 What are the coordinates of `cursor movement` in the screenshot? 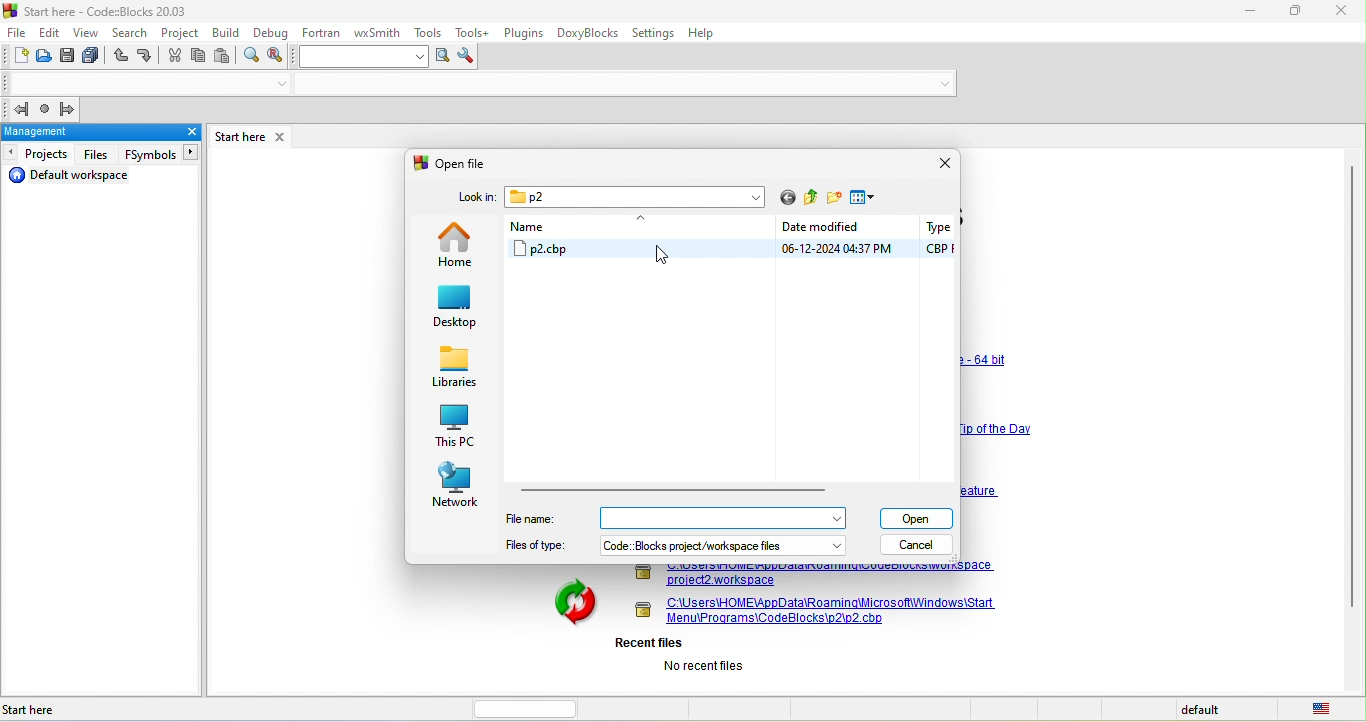 It's located at (656, 256).